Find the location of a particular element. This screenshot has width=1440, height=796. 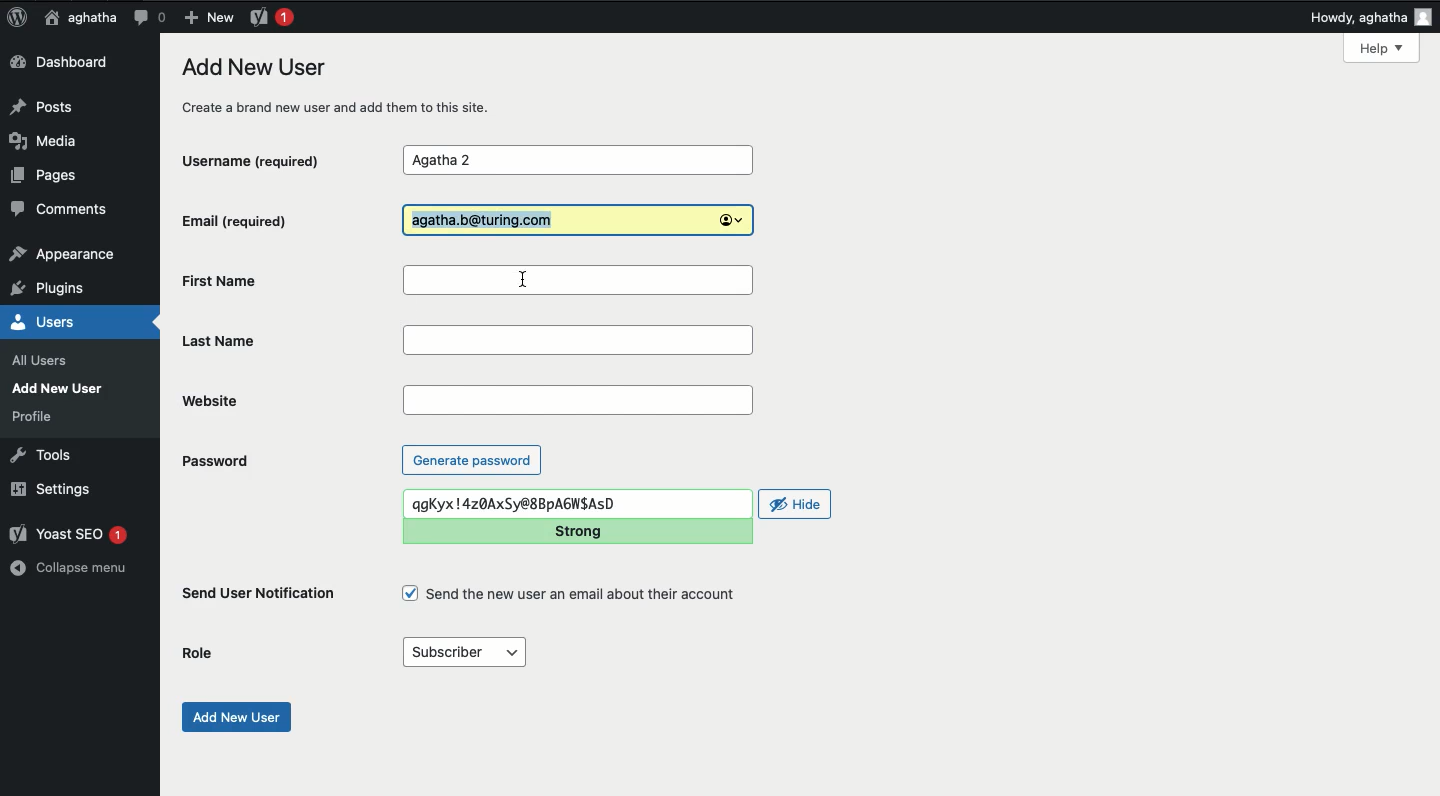

Agatha 2 is located at coordinates (577, 161).